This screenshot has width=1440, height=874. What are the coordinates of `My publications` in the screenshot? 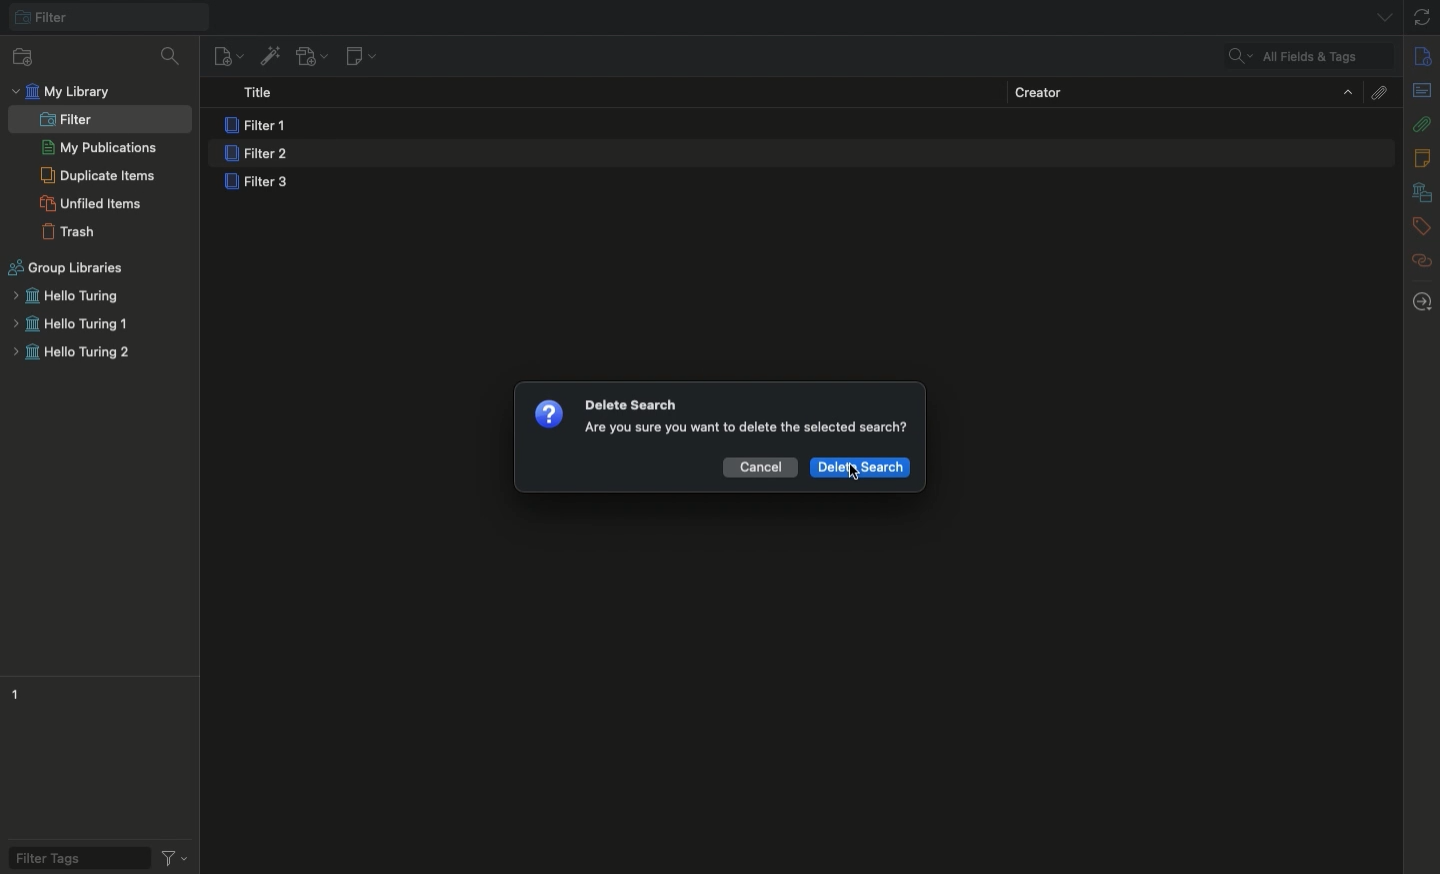 It's located at (99, 149).